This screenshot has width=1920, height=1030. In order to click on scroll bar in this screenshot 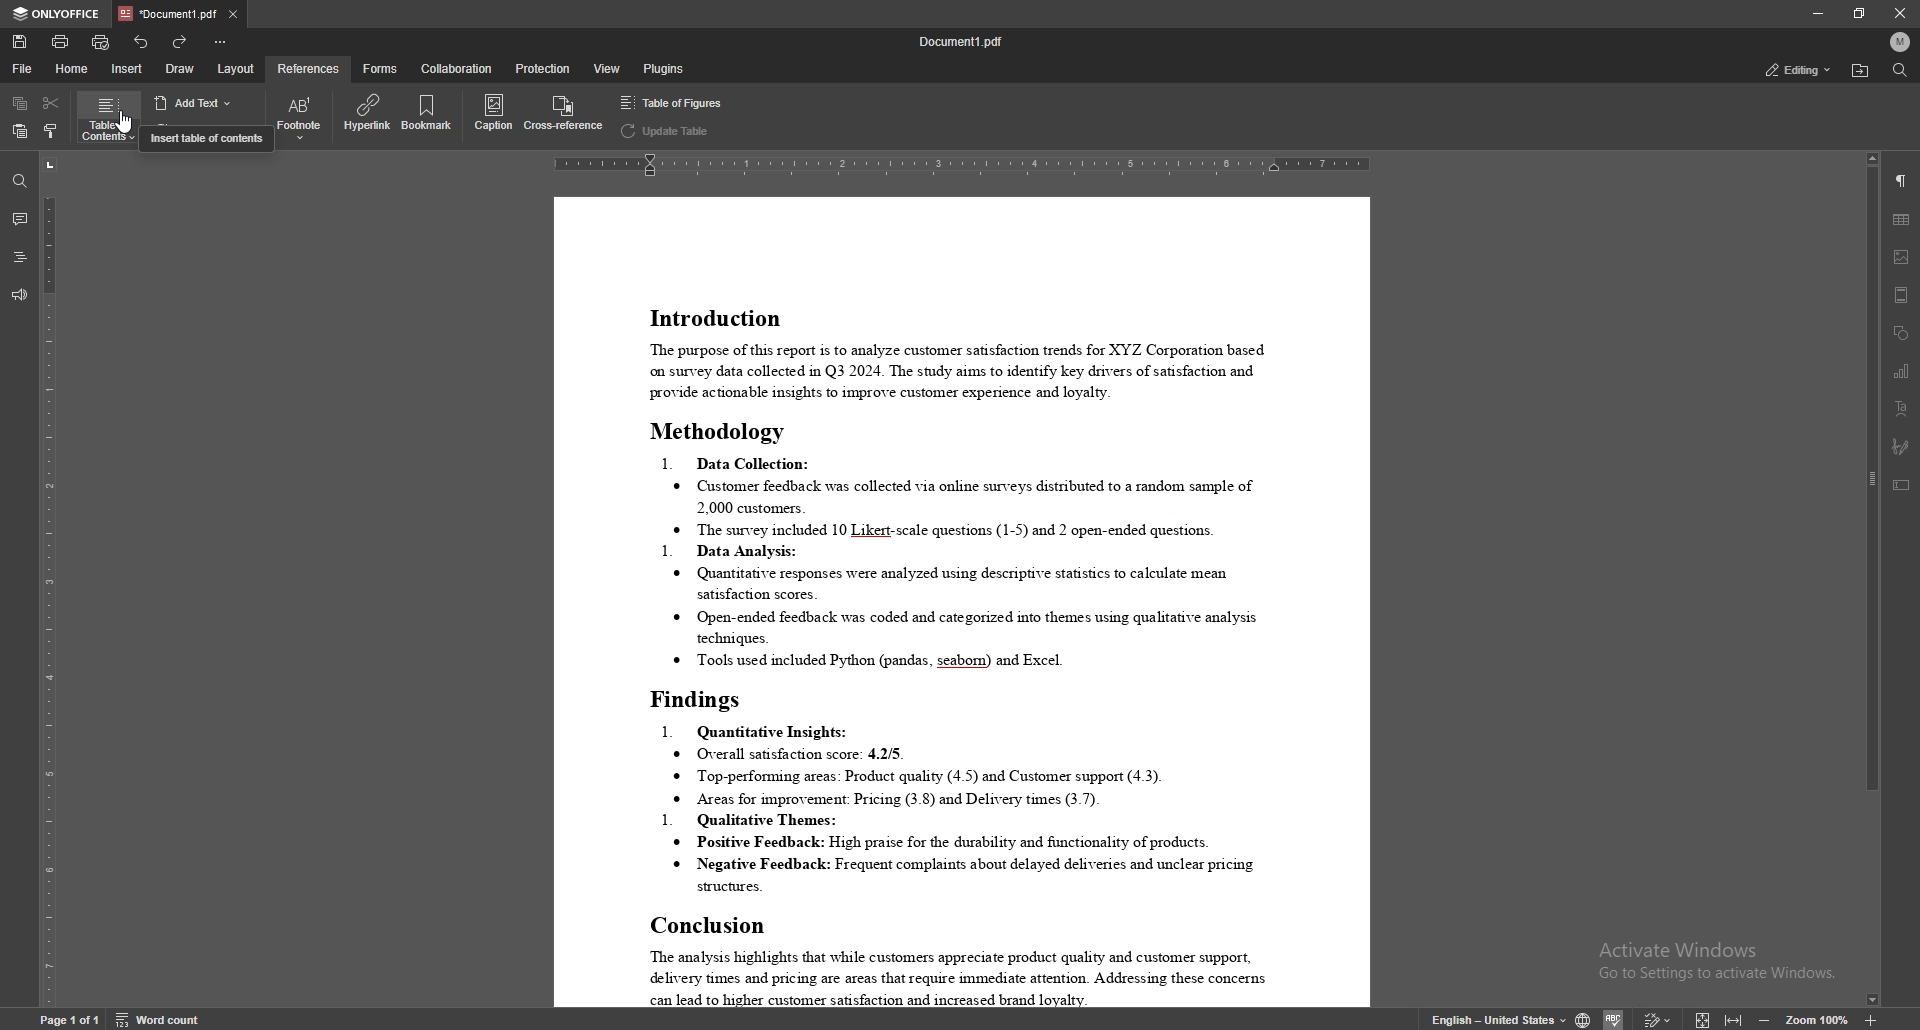, I will do `click(1869, 582)`.